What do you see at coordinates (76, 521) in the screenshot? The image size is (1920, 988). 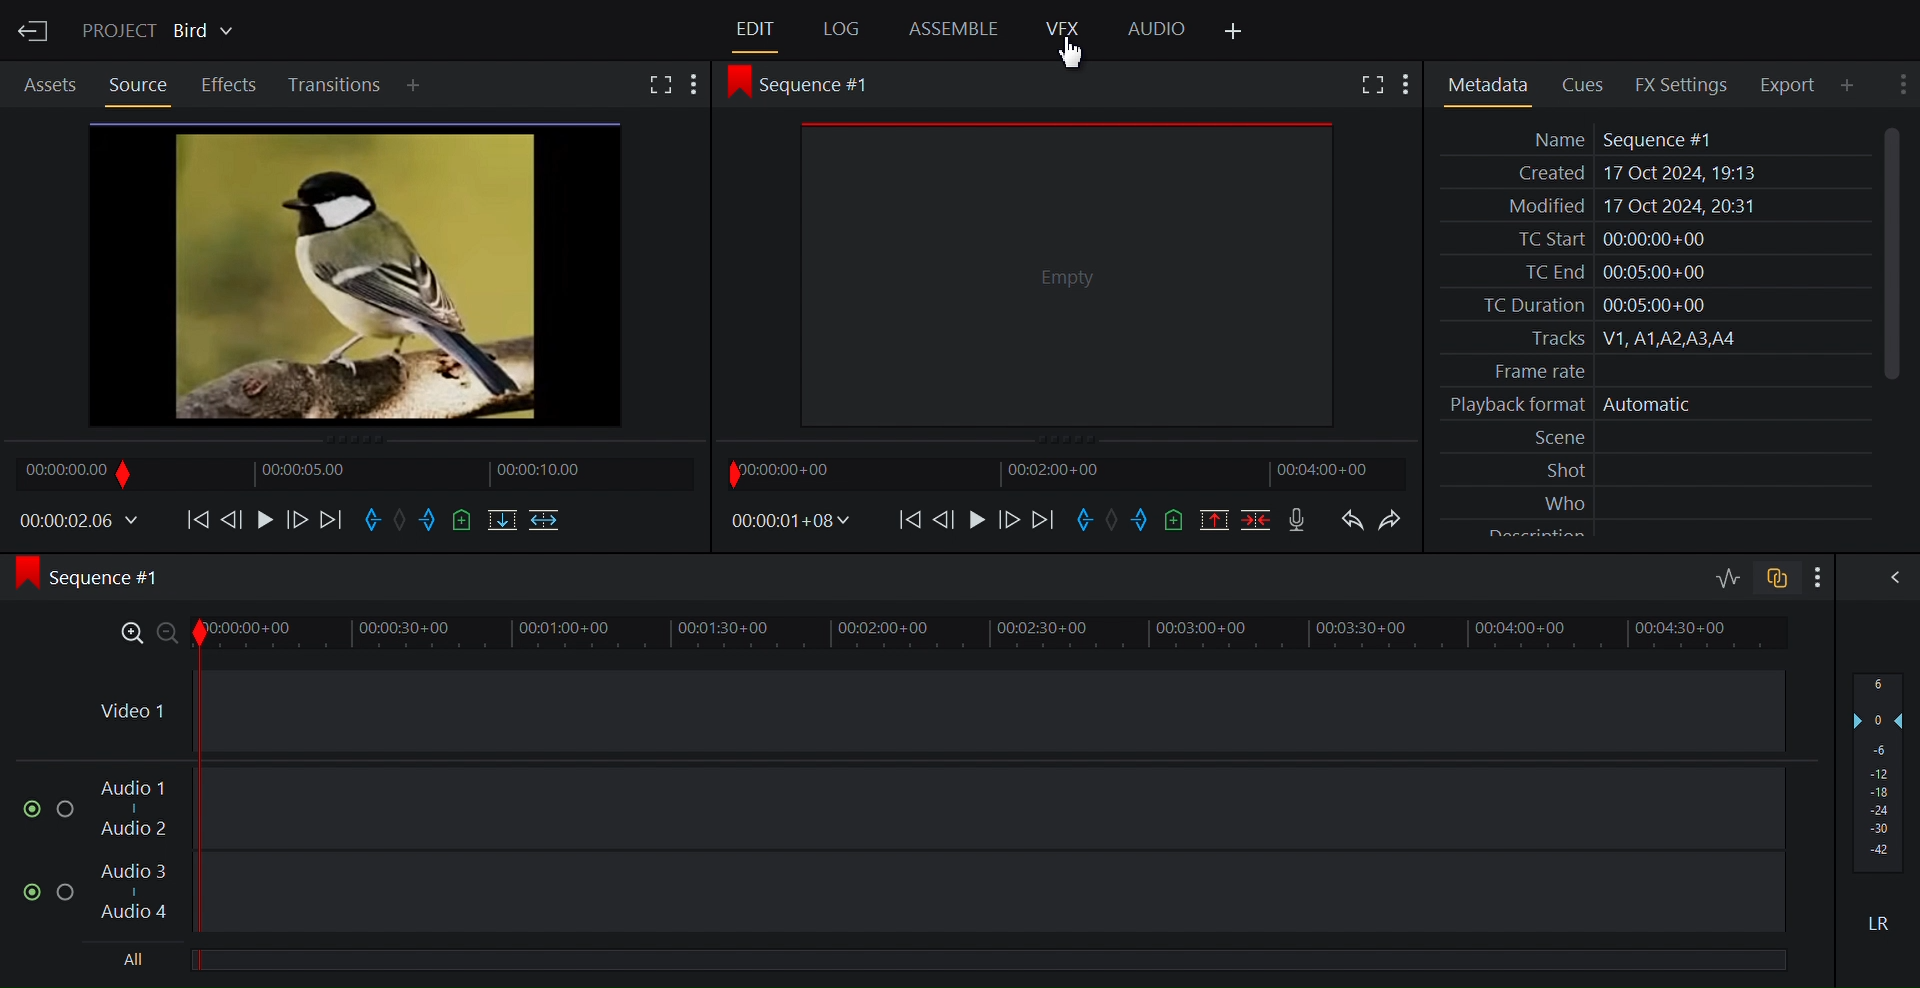 I see `Timecodes and reels` at bounding box center [76, 521].